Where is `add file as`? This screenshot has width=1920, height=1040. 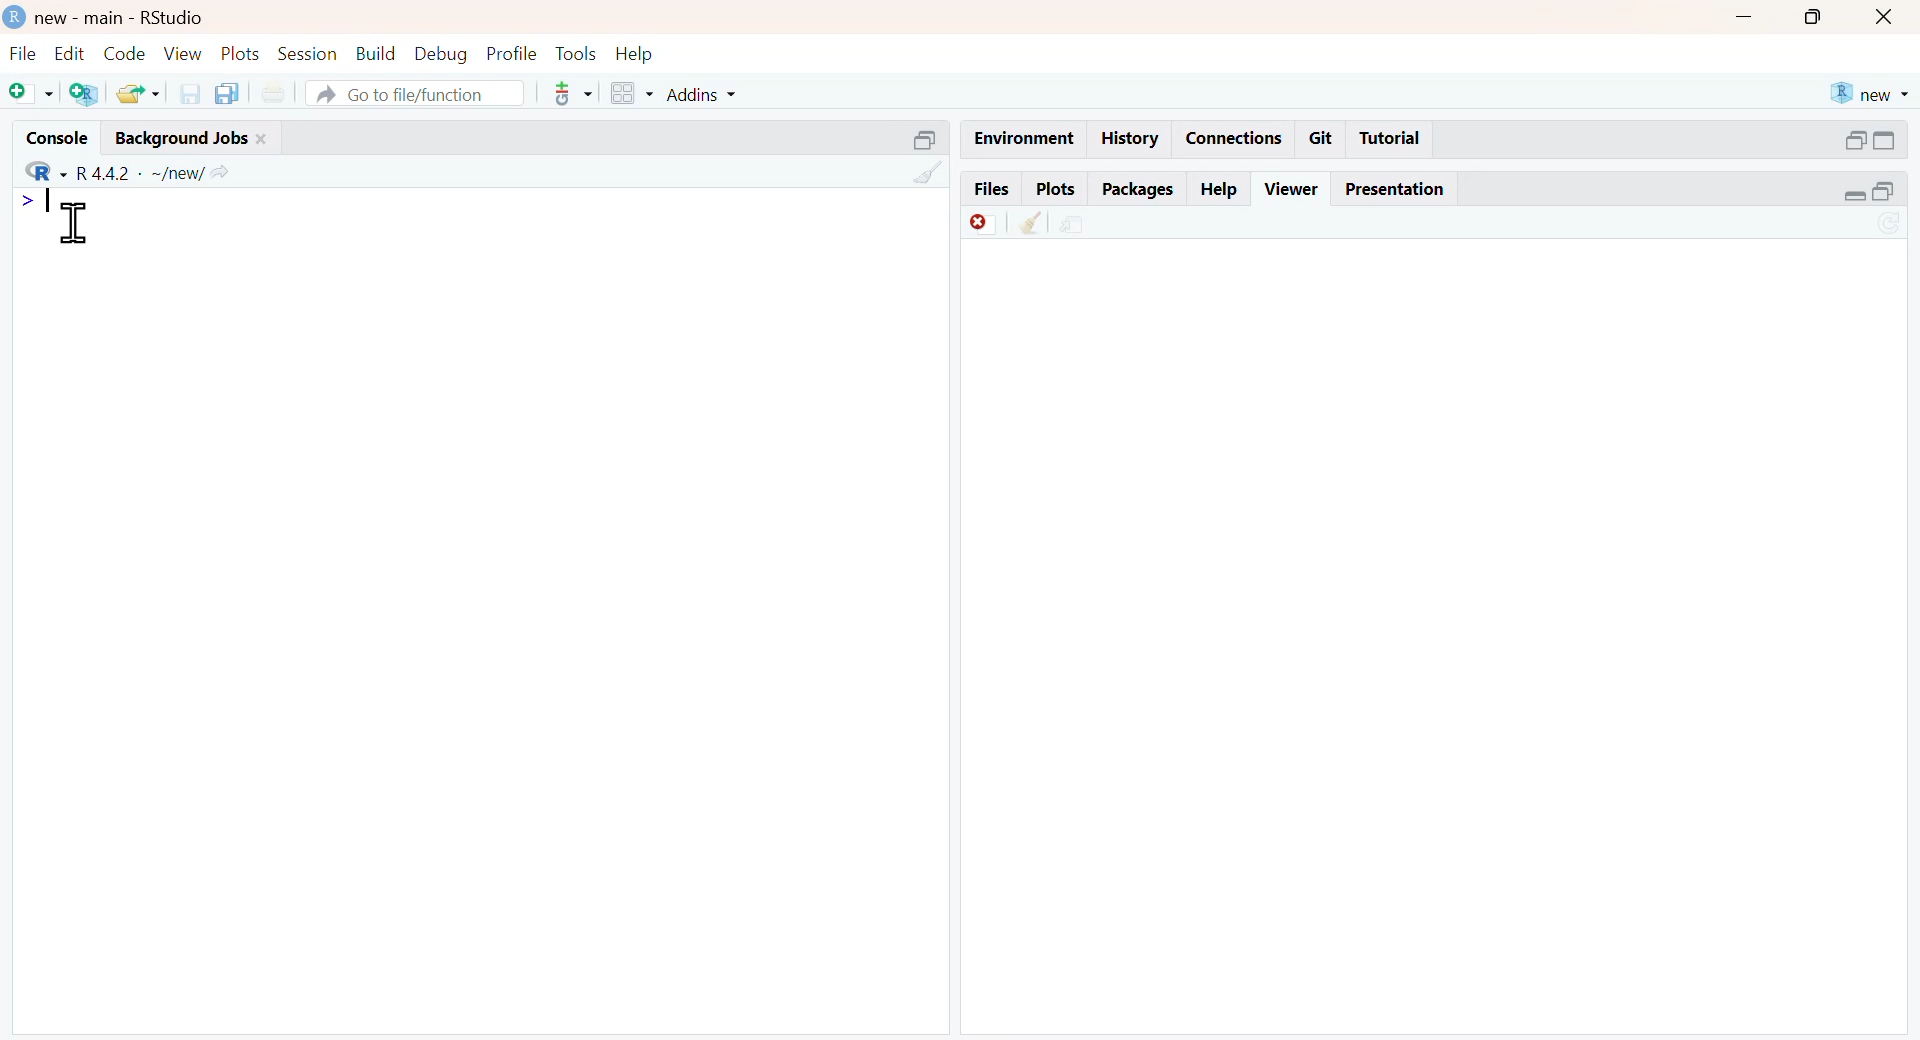 add file as is located at coordinates (34, 94).